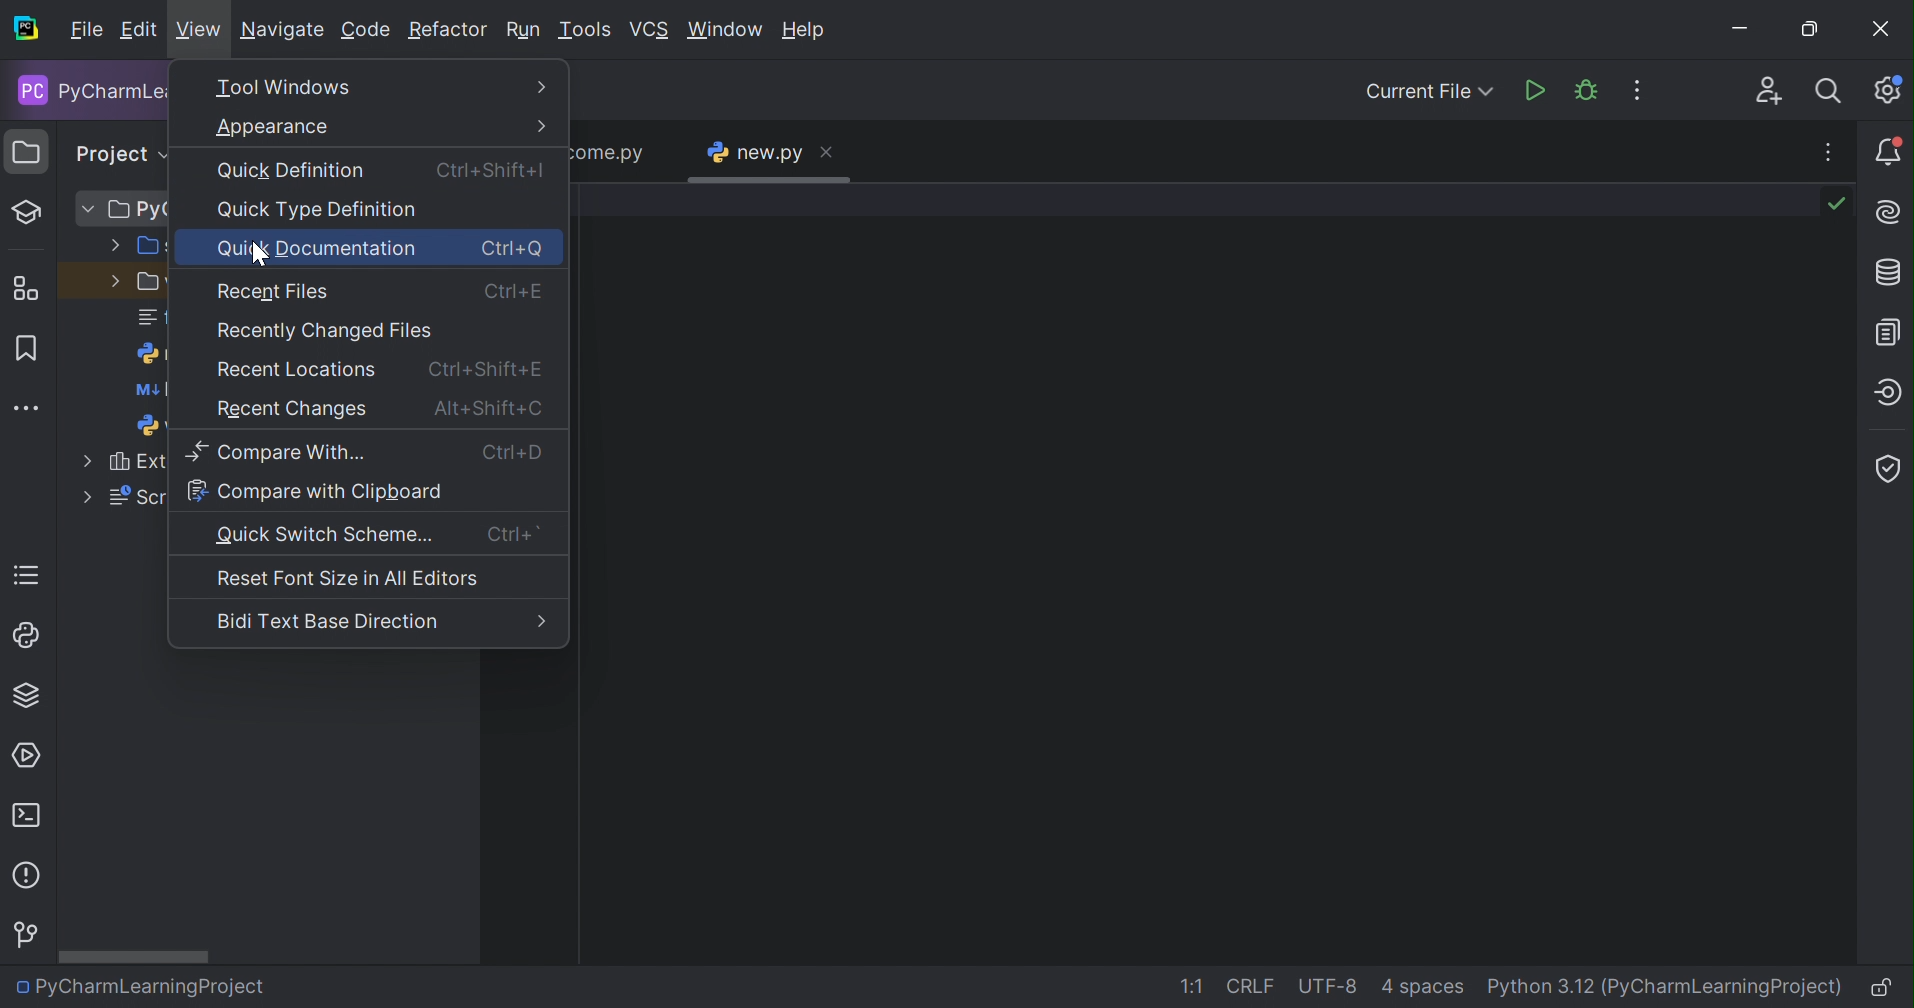 The width and height of the screenshot is (1914, 1008). Describe the element at coordinates (513, 453) in the screenshot. I see `Ctrl+D` at that location.